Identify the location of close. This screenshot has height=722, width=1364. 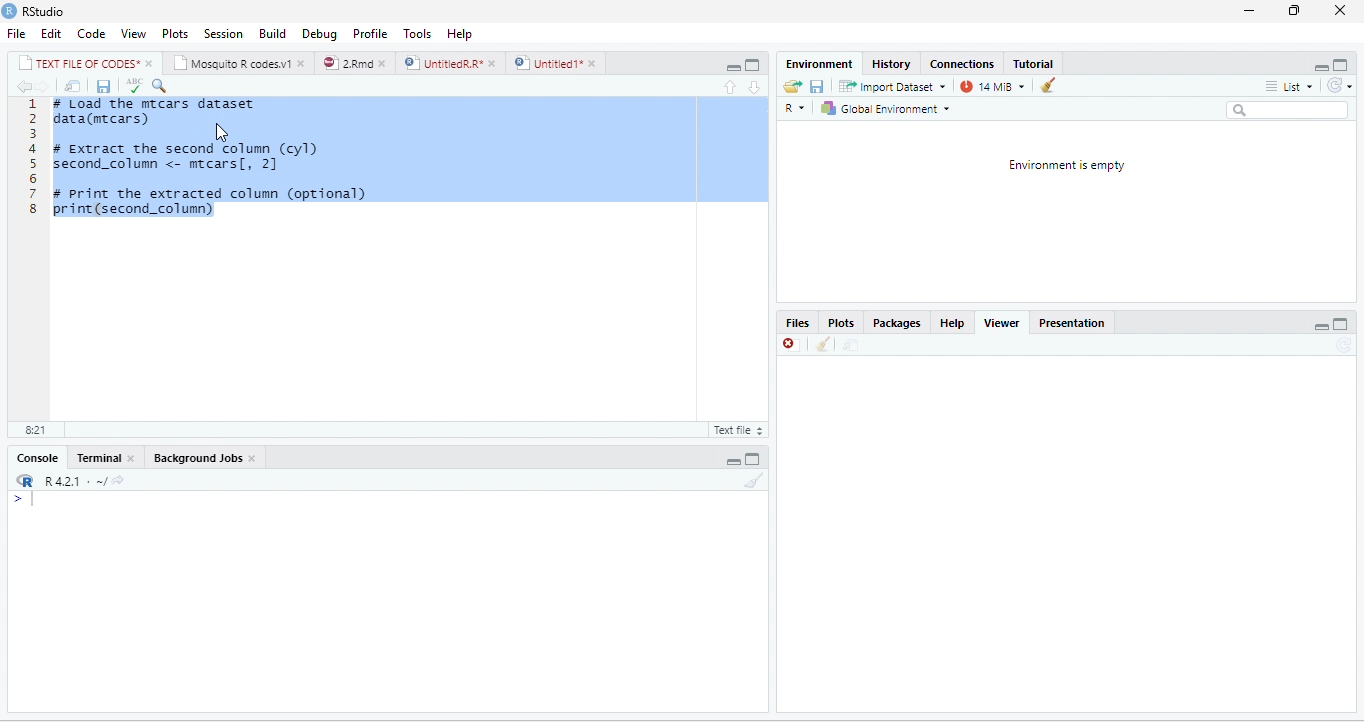
(1340, 10).